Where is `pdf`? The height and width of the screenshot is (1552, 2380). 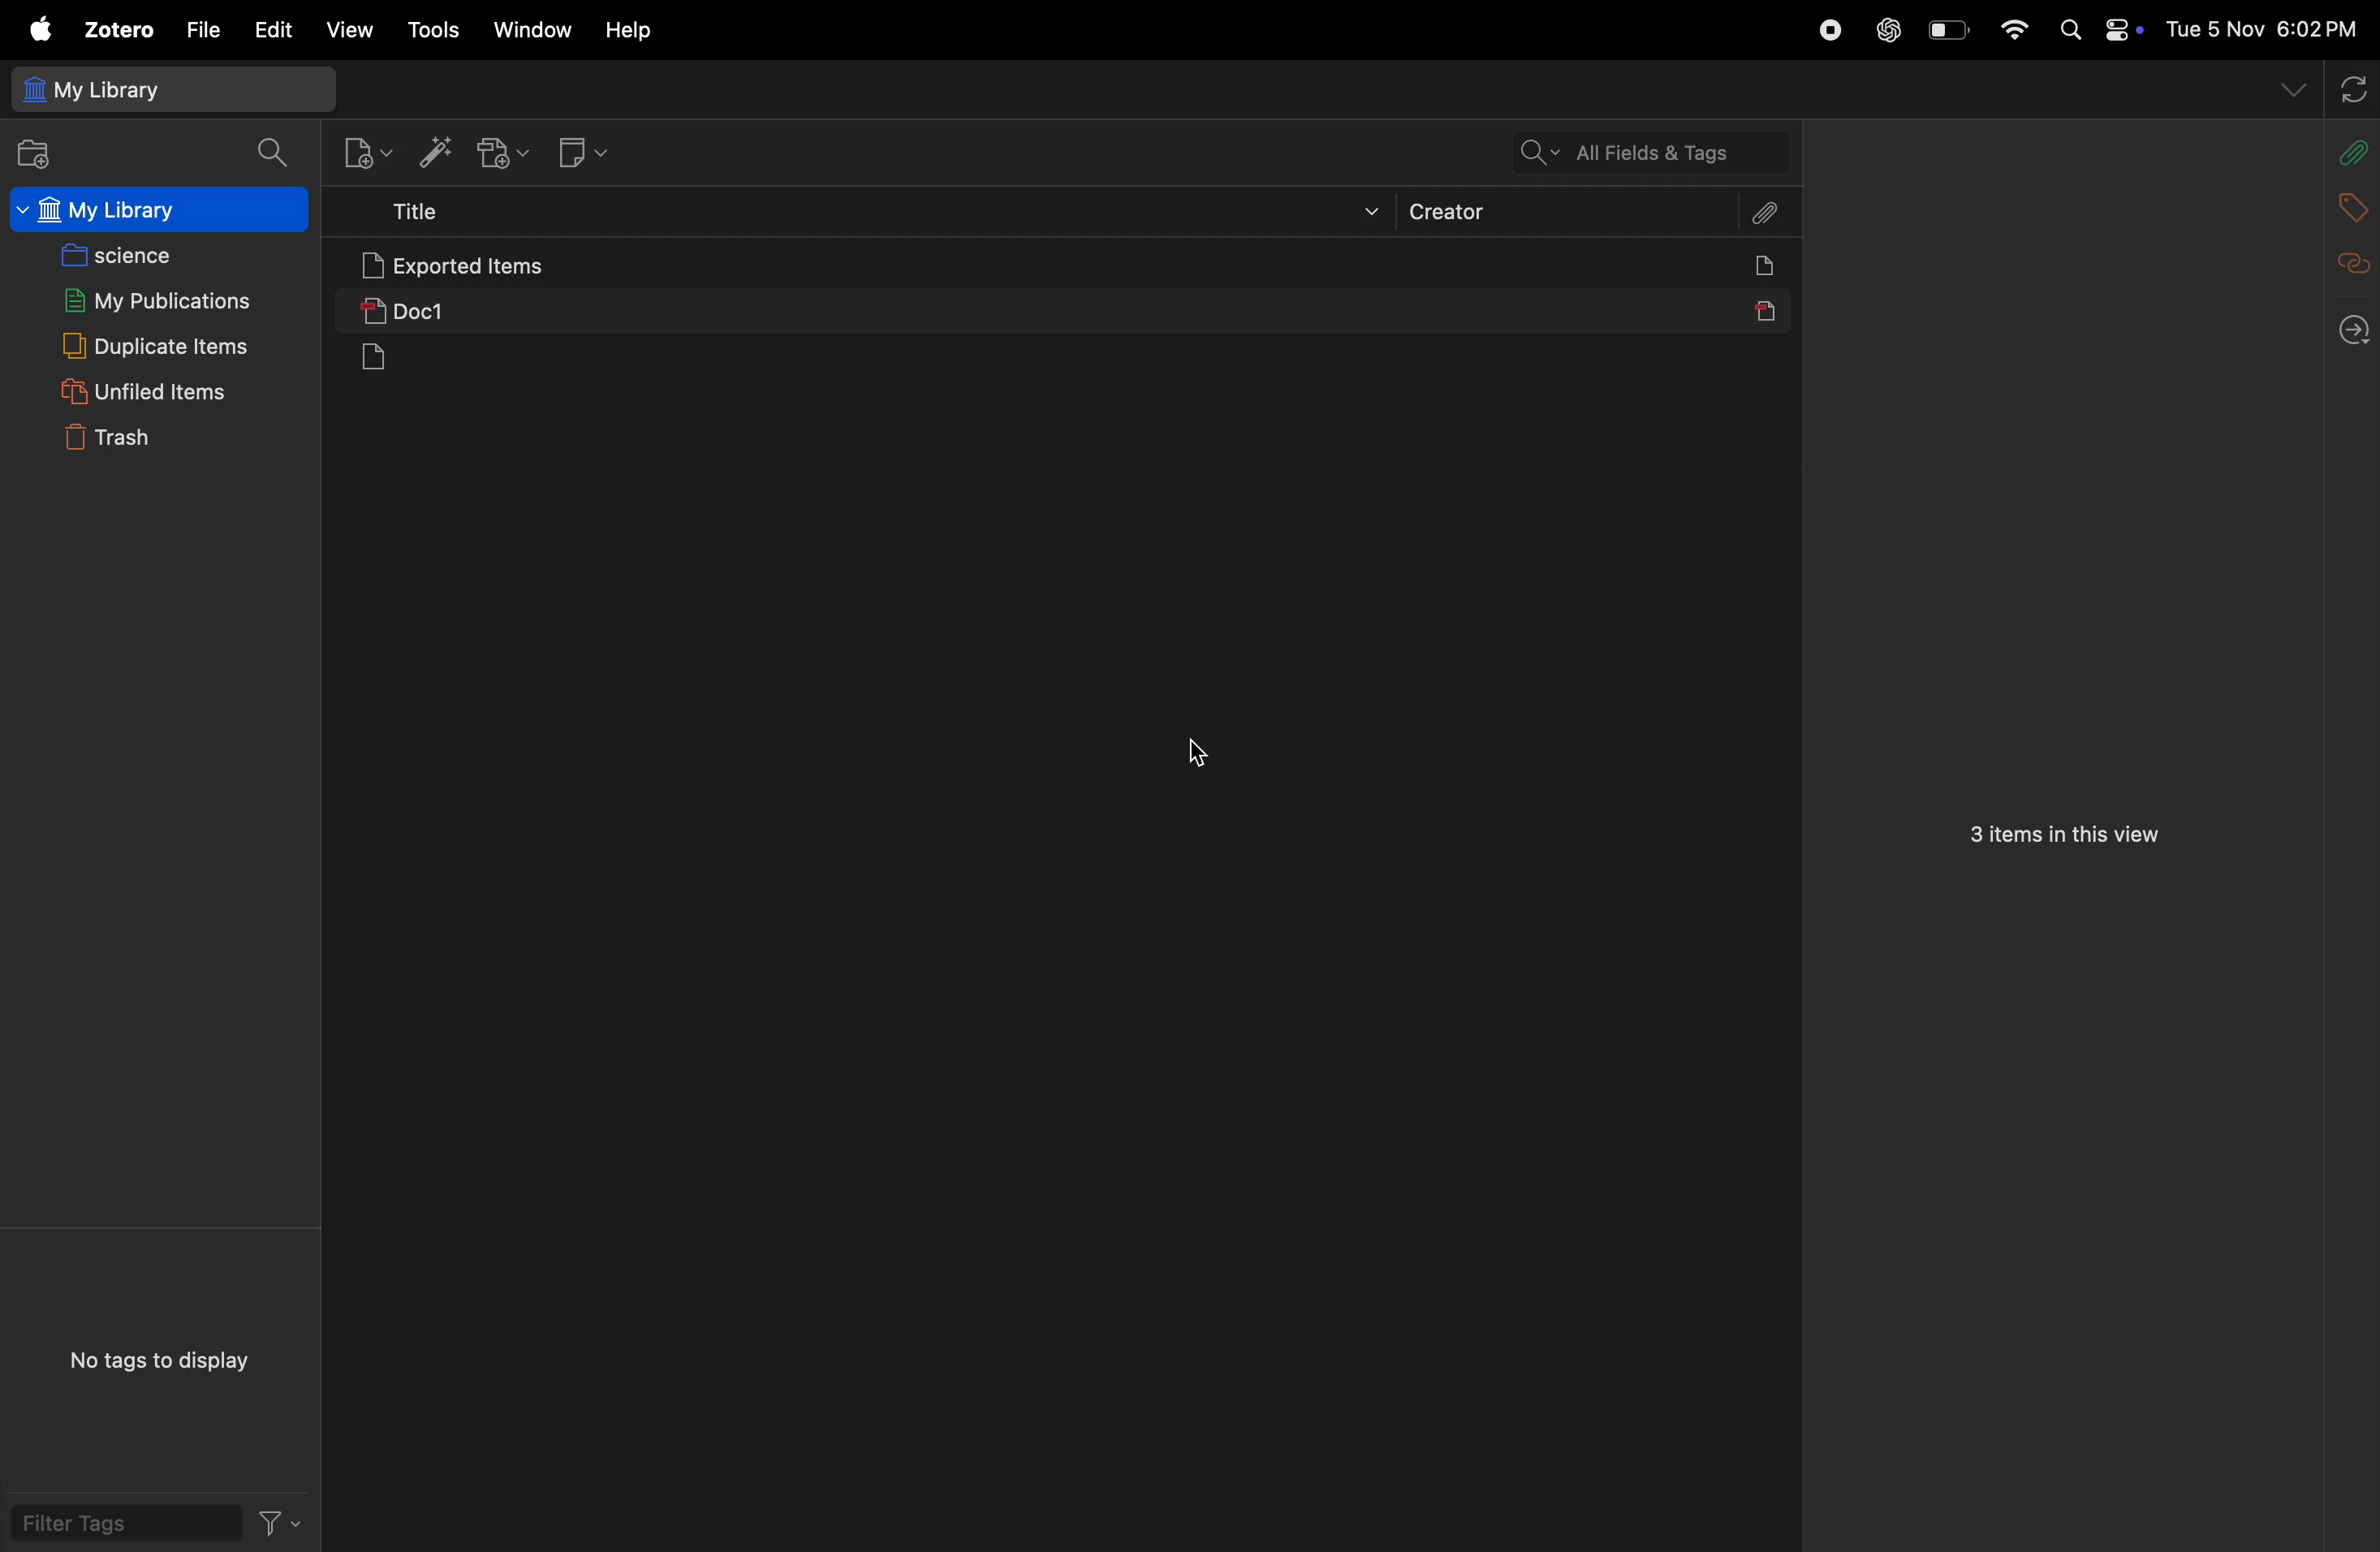 pdf is located at coordinates (1766, 307).